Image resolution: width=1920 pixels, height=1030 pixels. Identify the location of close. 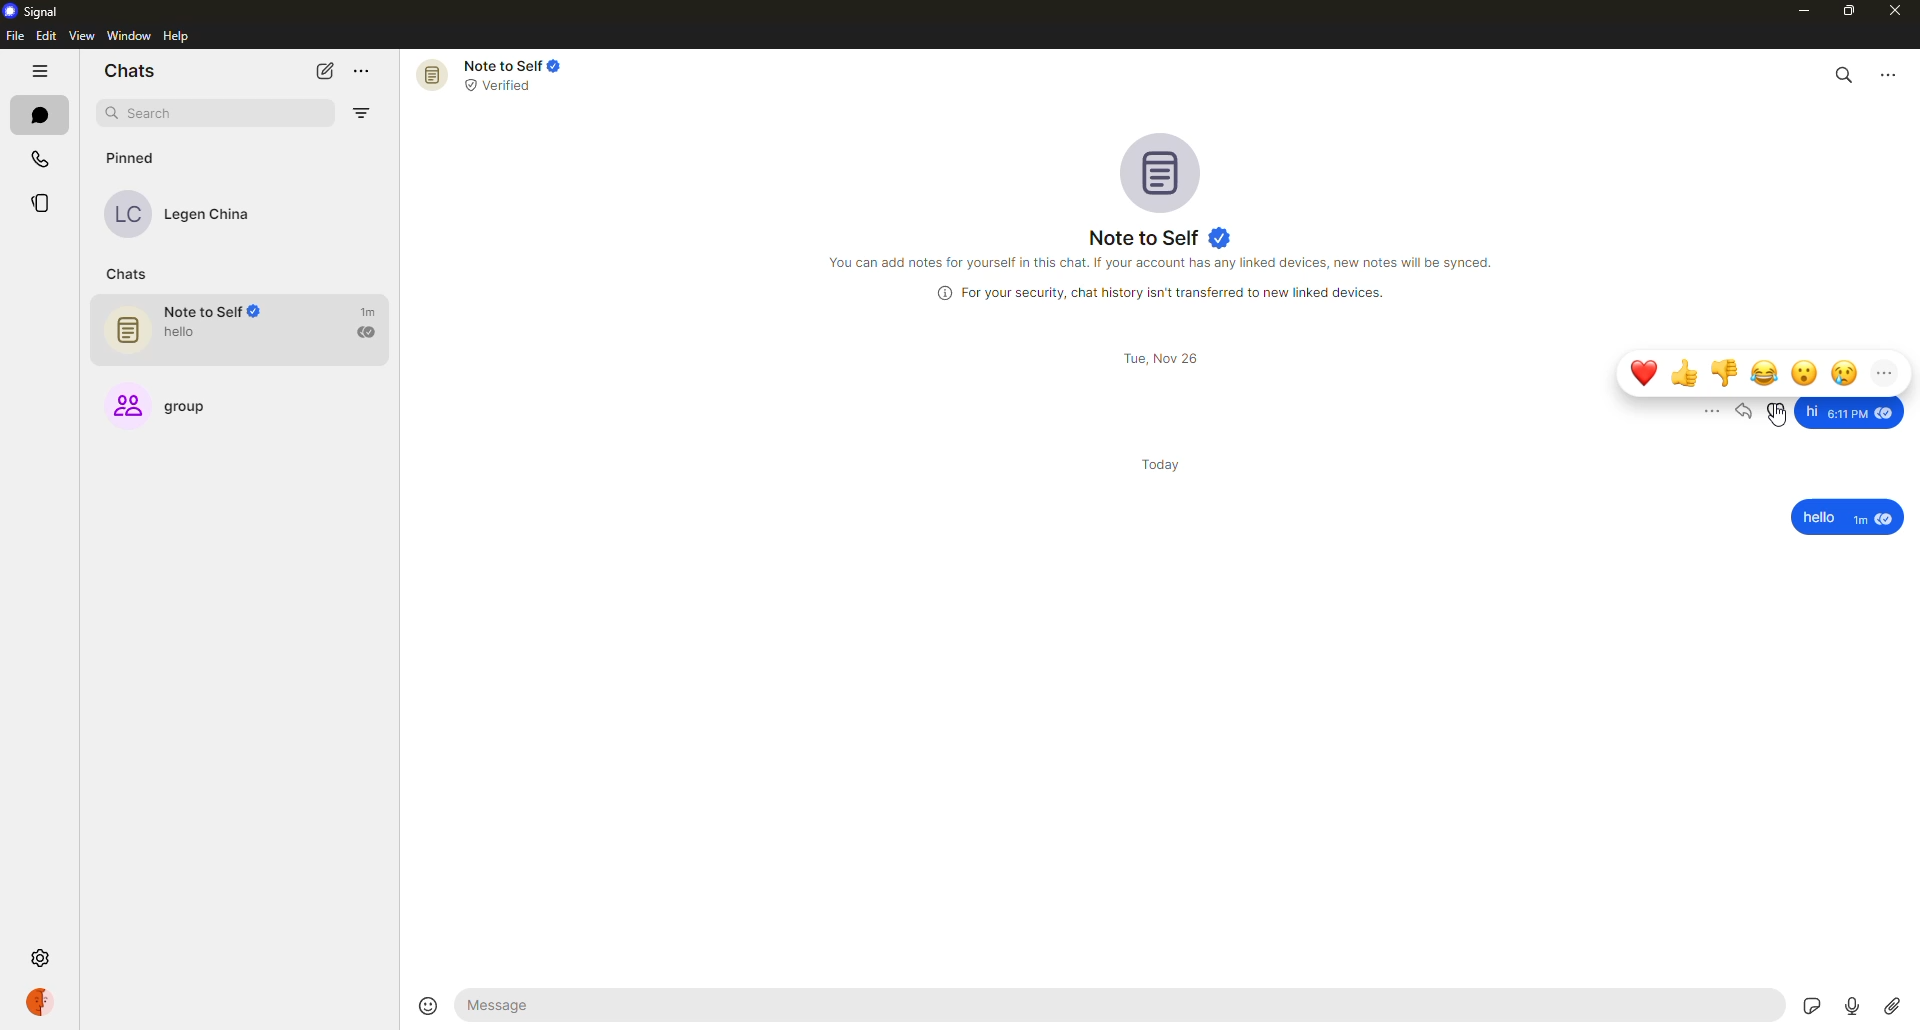
(1897, 13).